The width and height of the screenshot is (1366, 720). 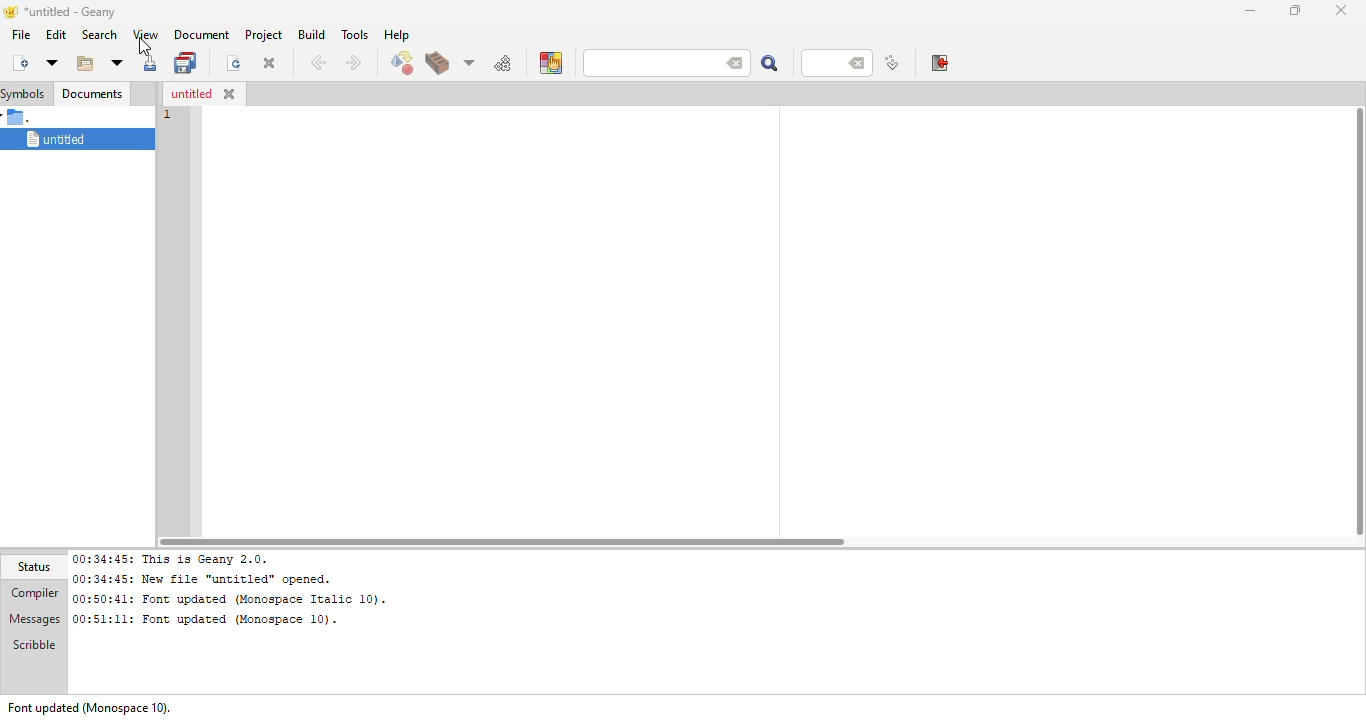 What do you see at coordinates (34, 593) in the screenshot?
I see `compiler` at bounding box center [34, 593].